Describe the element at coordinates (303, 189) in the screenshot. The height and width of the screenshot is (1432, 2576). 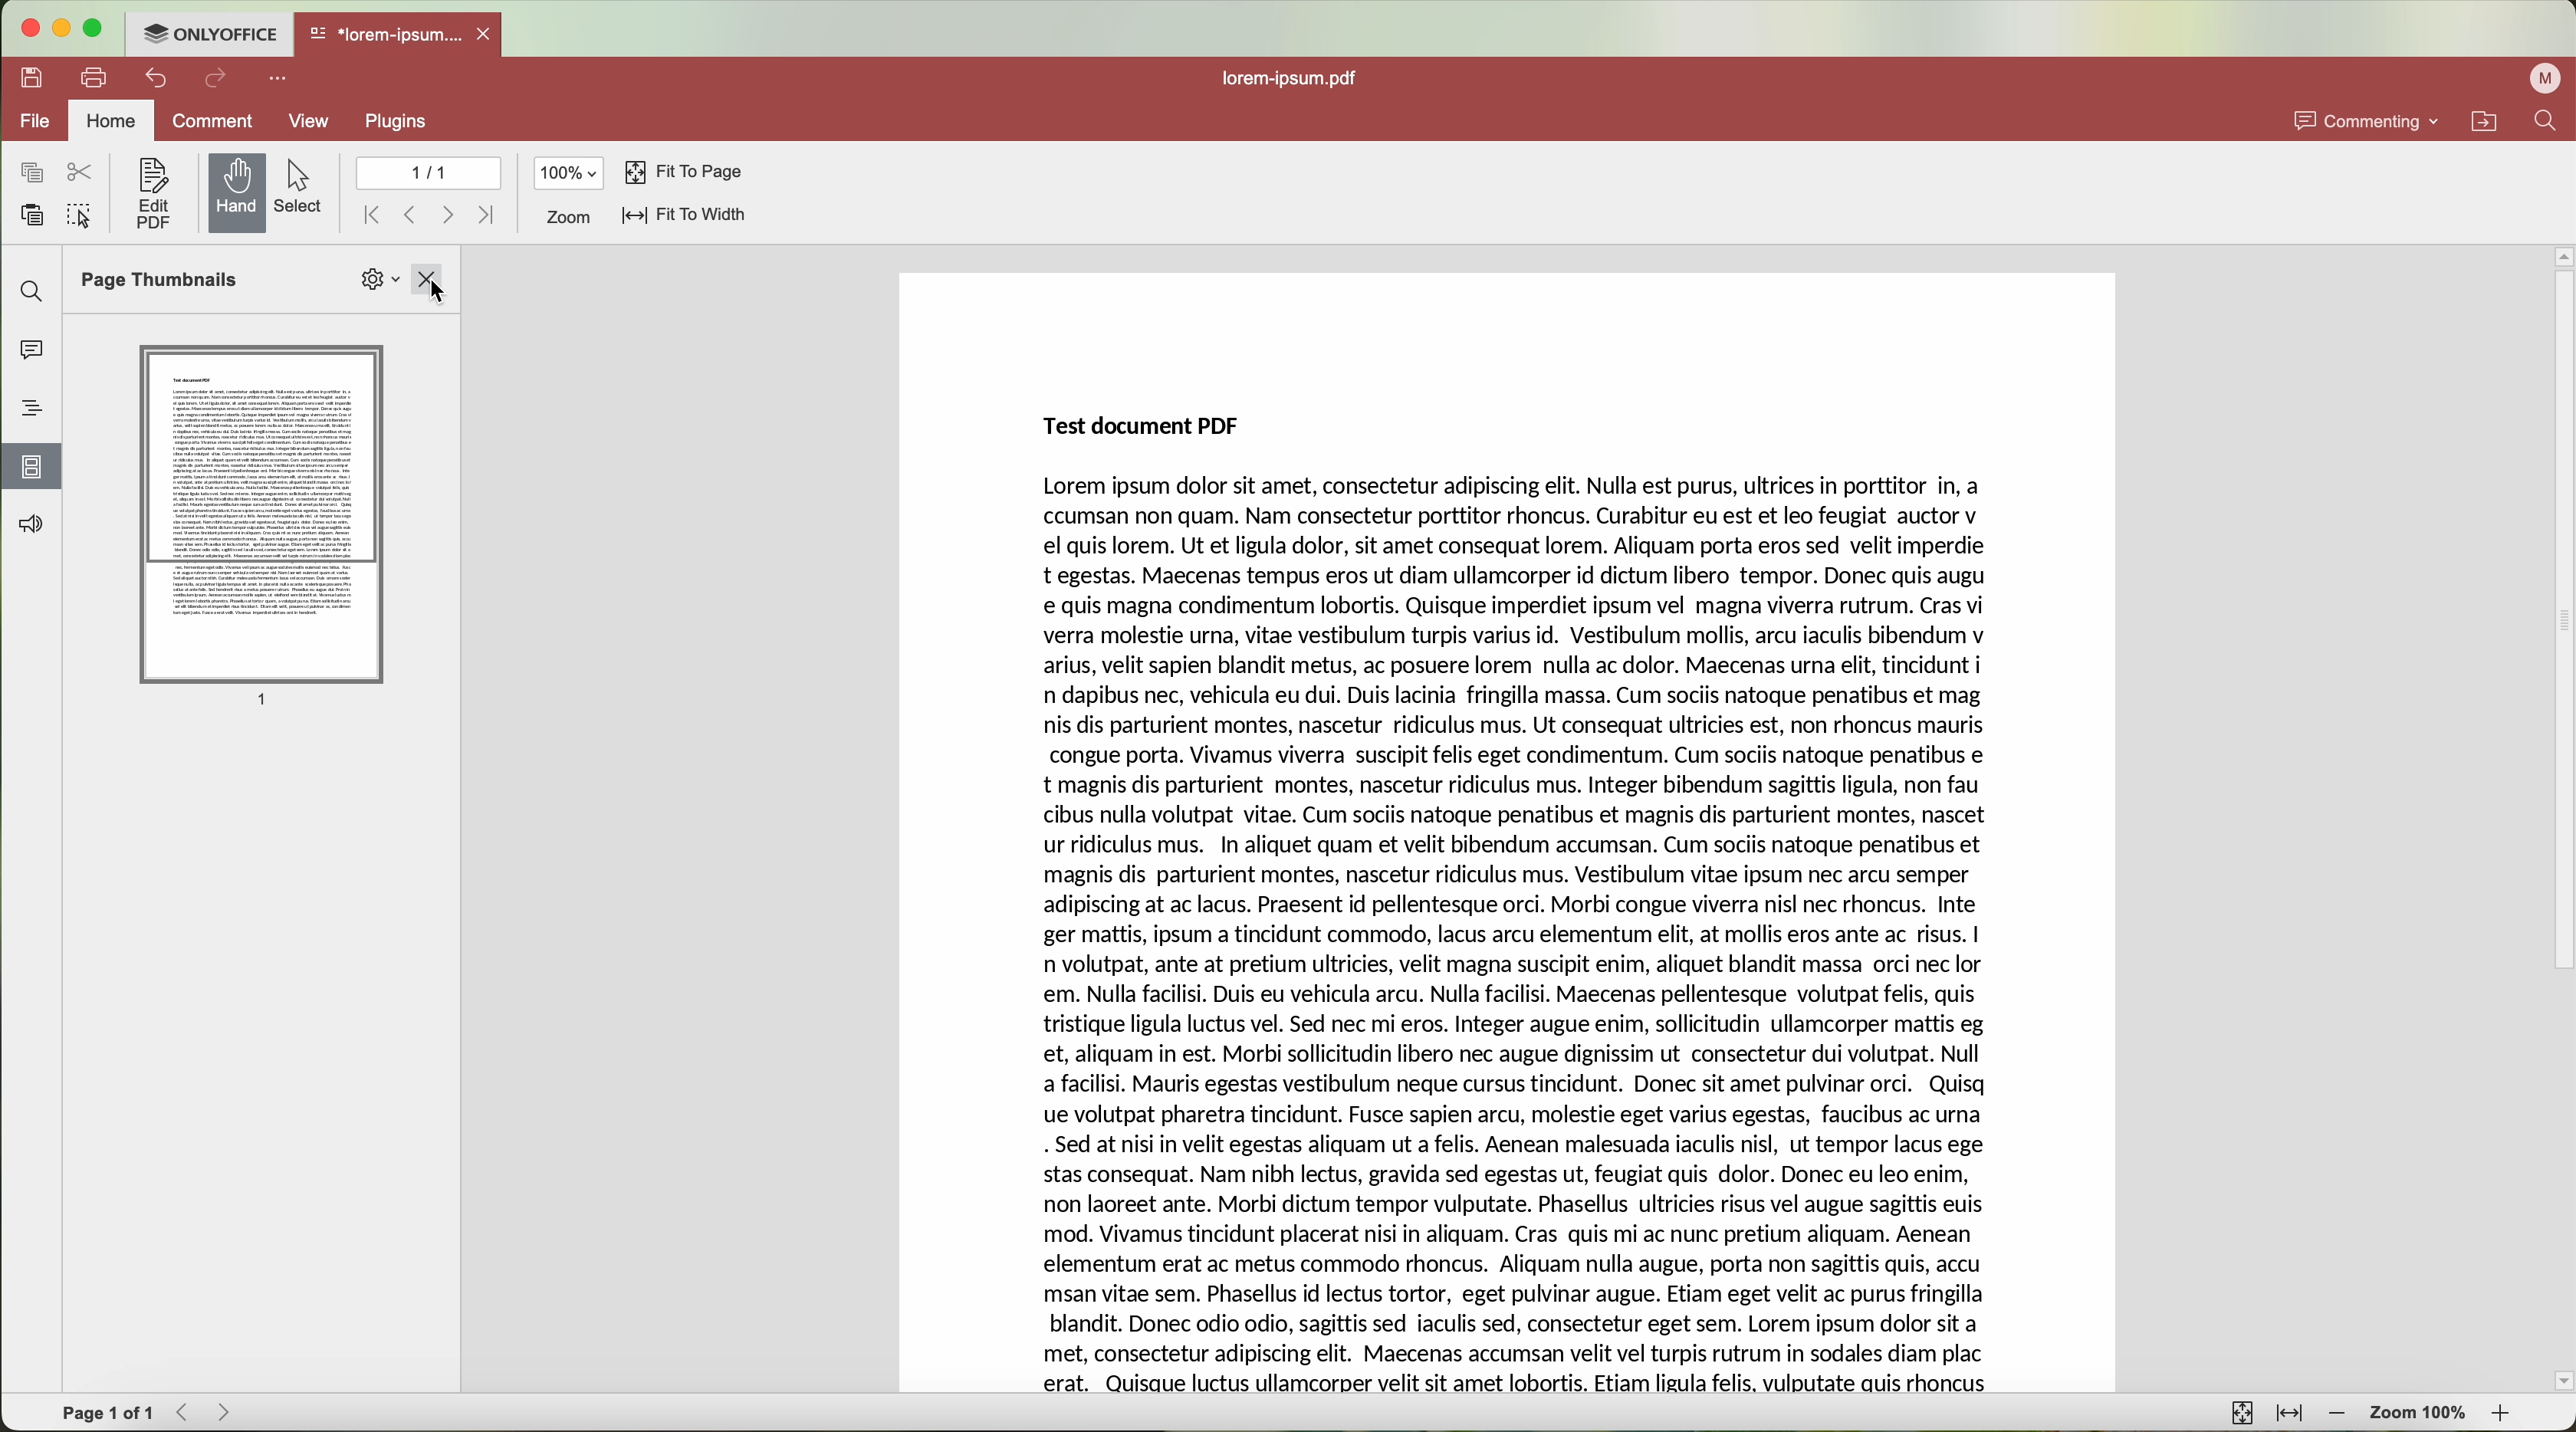
I see `select` at that location.